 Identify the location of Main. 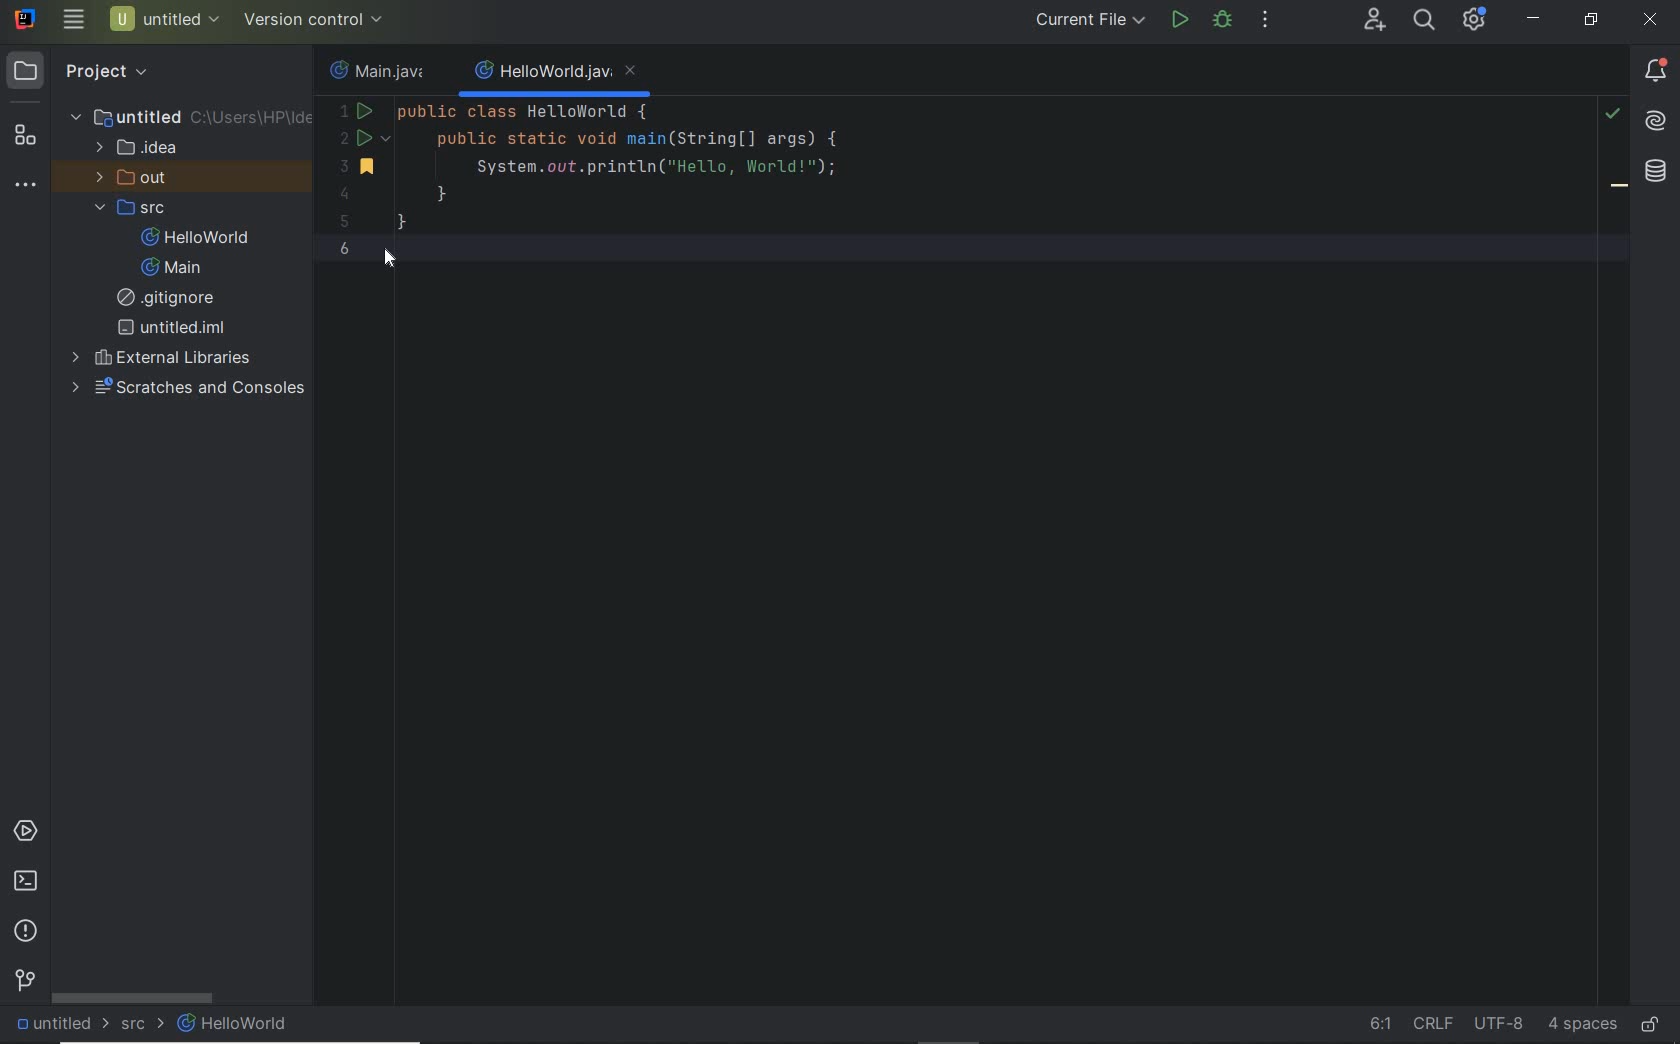
(176, 268).